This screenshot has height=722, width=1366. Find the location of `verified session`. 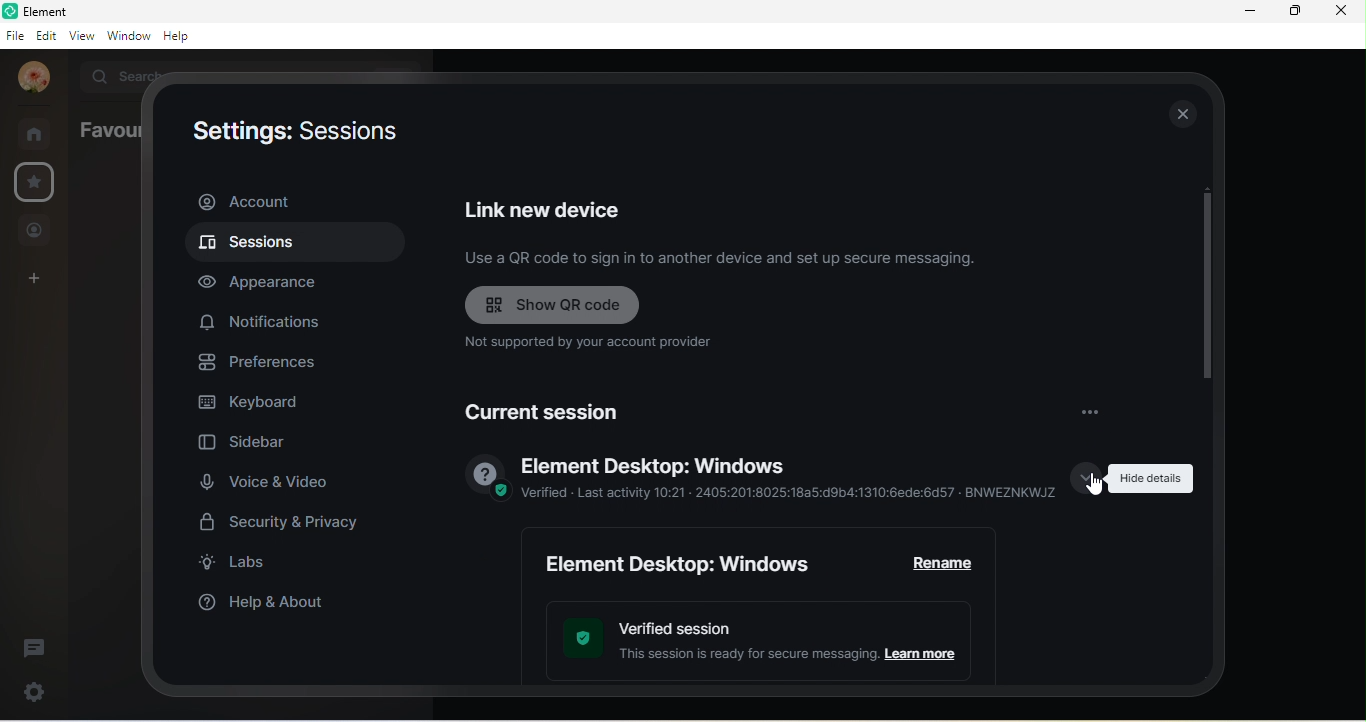

verified session is located at coordinates (760, 642).